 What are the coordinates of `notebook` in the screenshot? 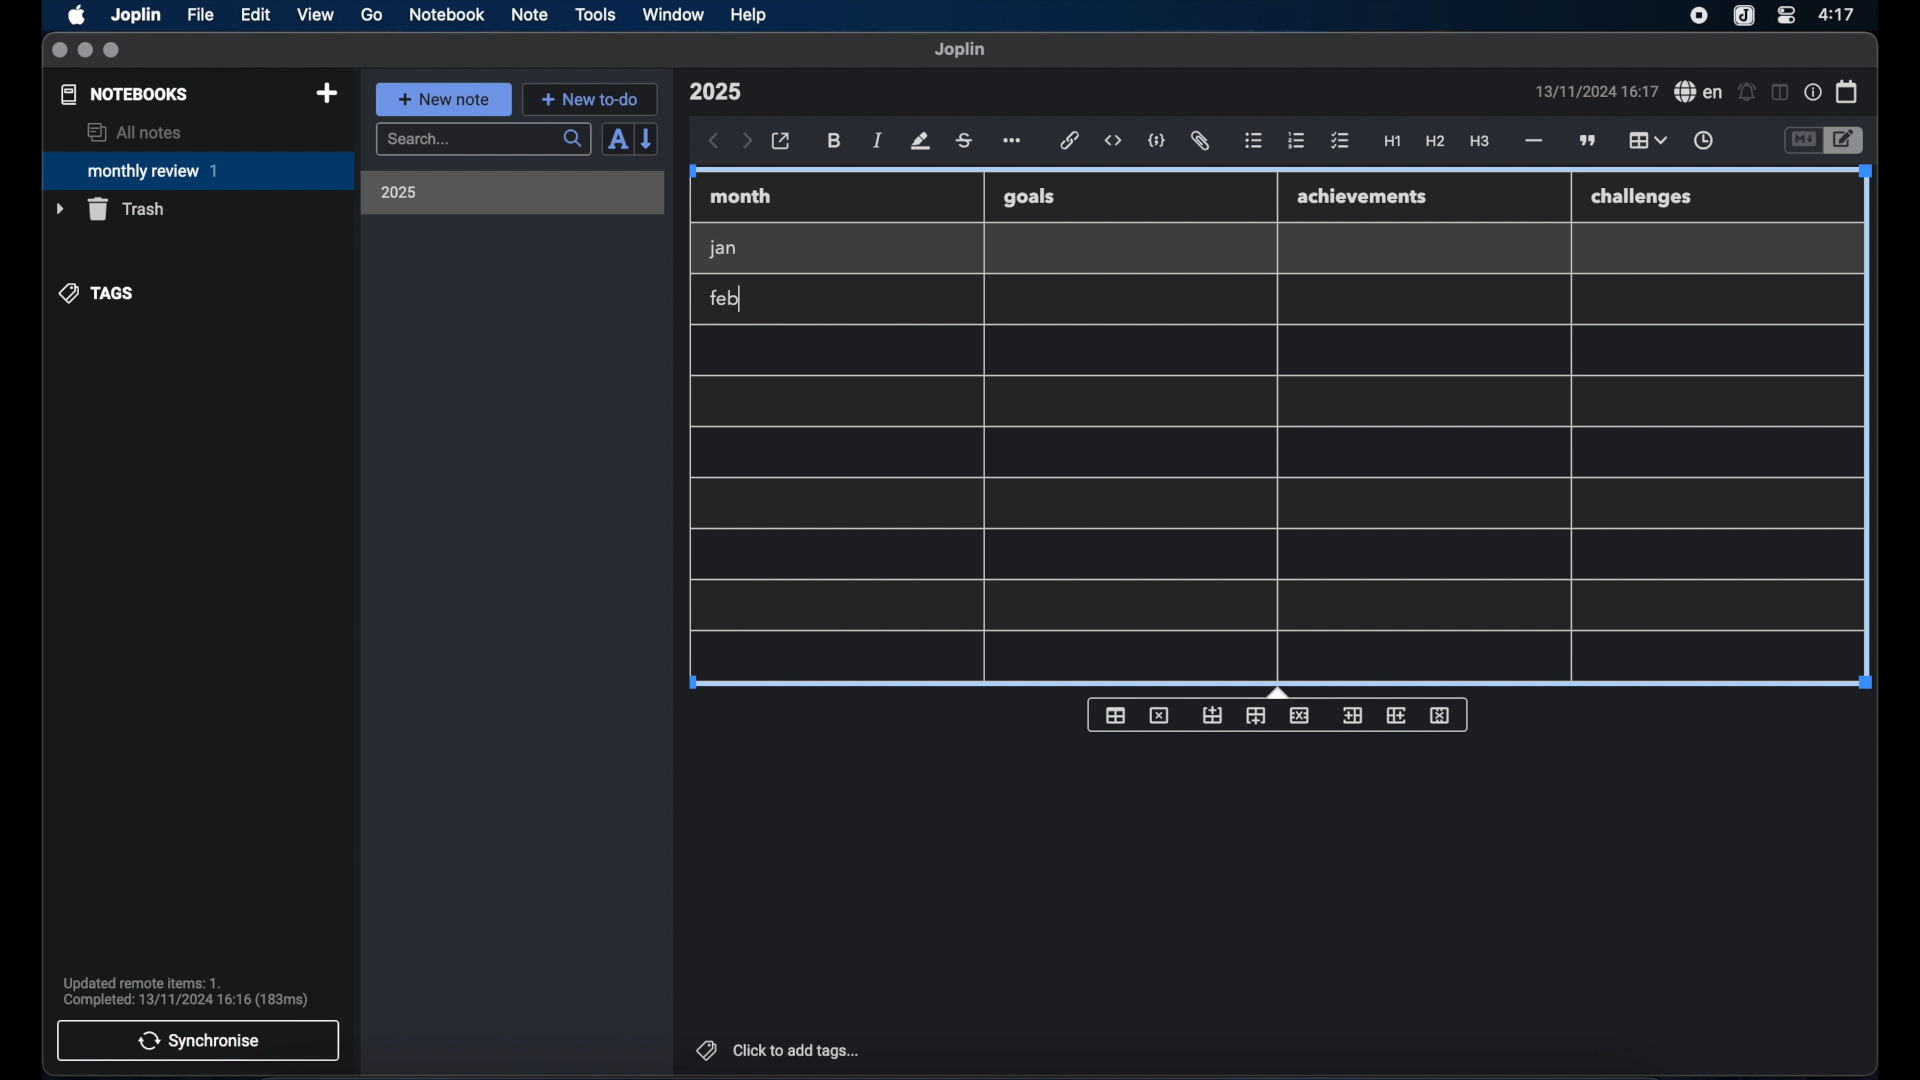 It's located at (447, 15).